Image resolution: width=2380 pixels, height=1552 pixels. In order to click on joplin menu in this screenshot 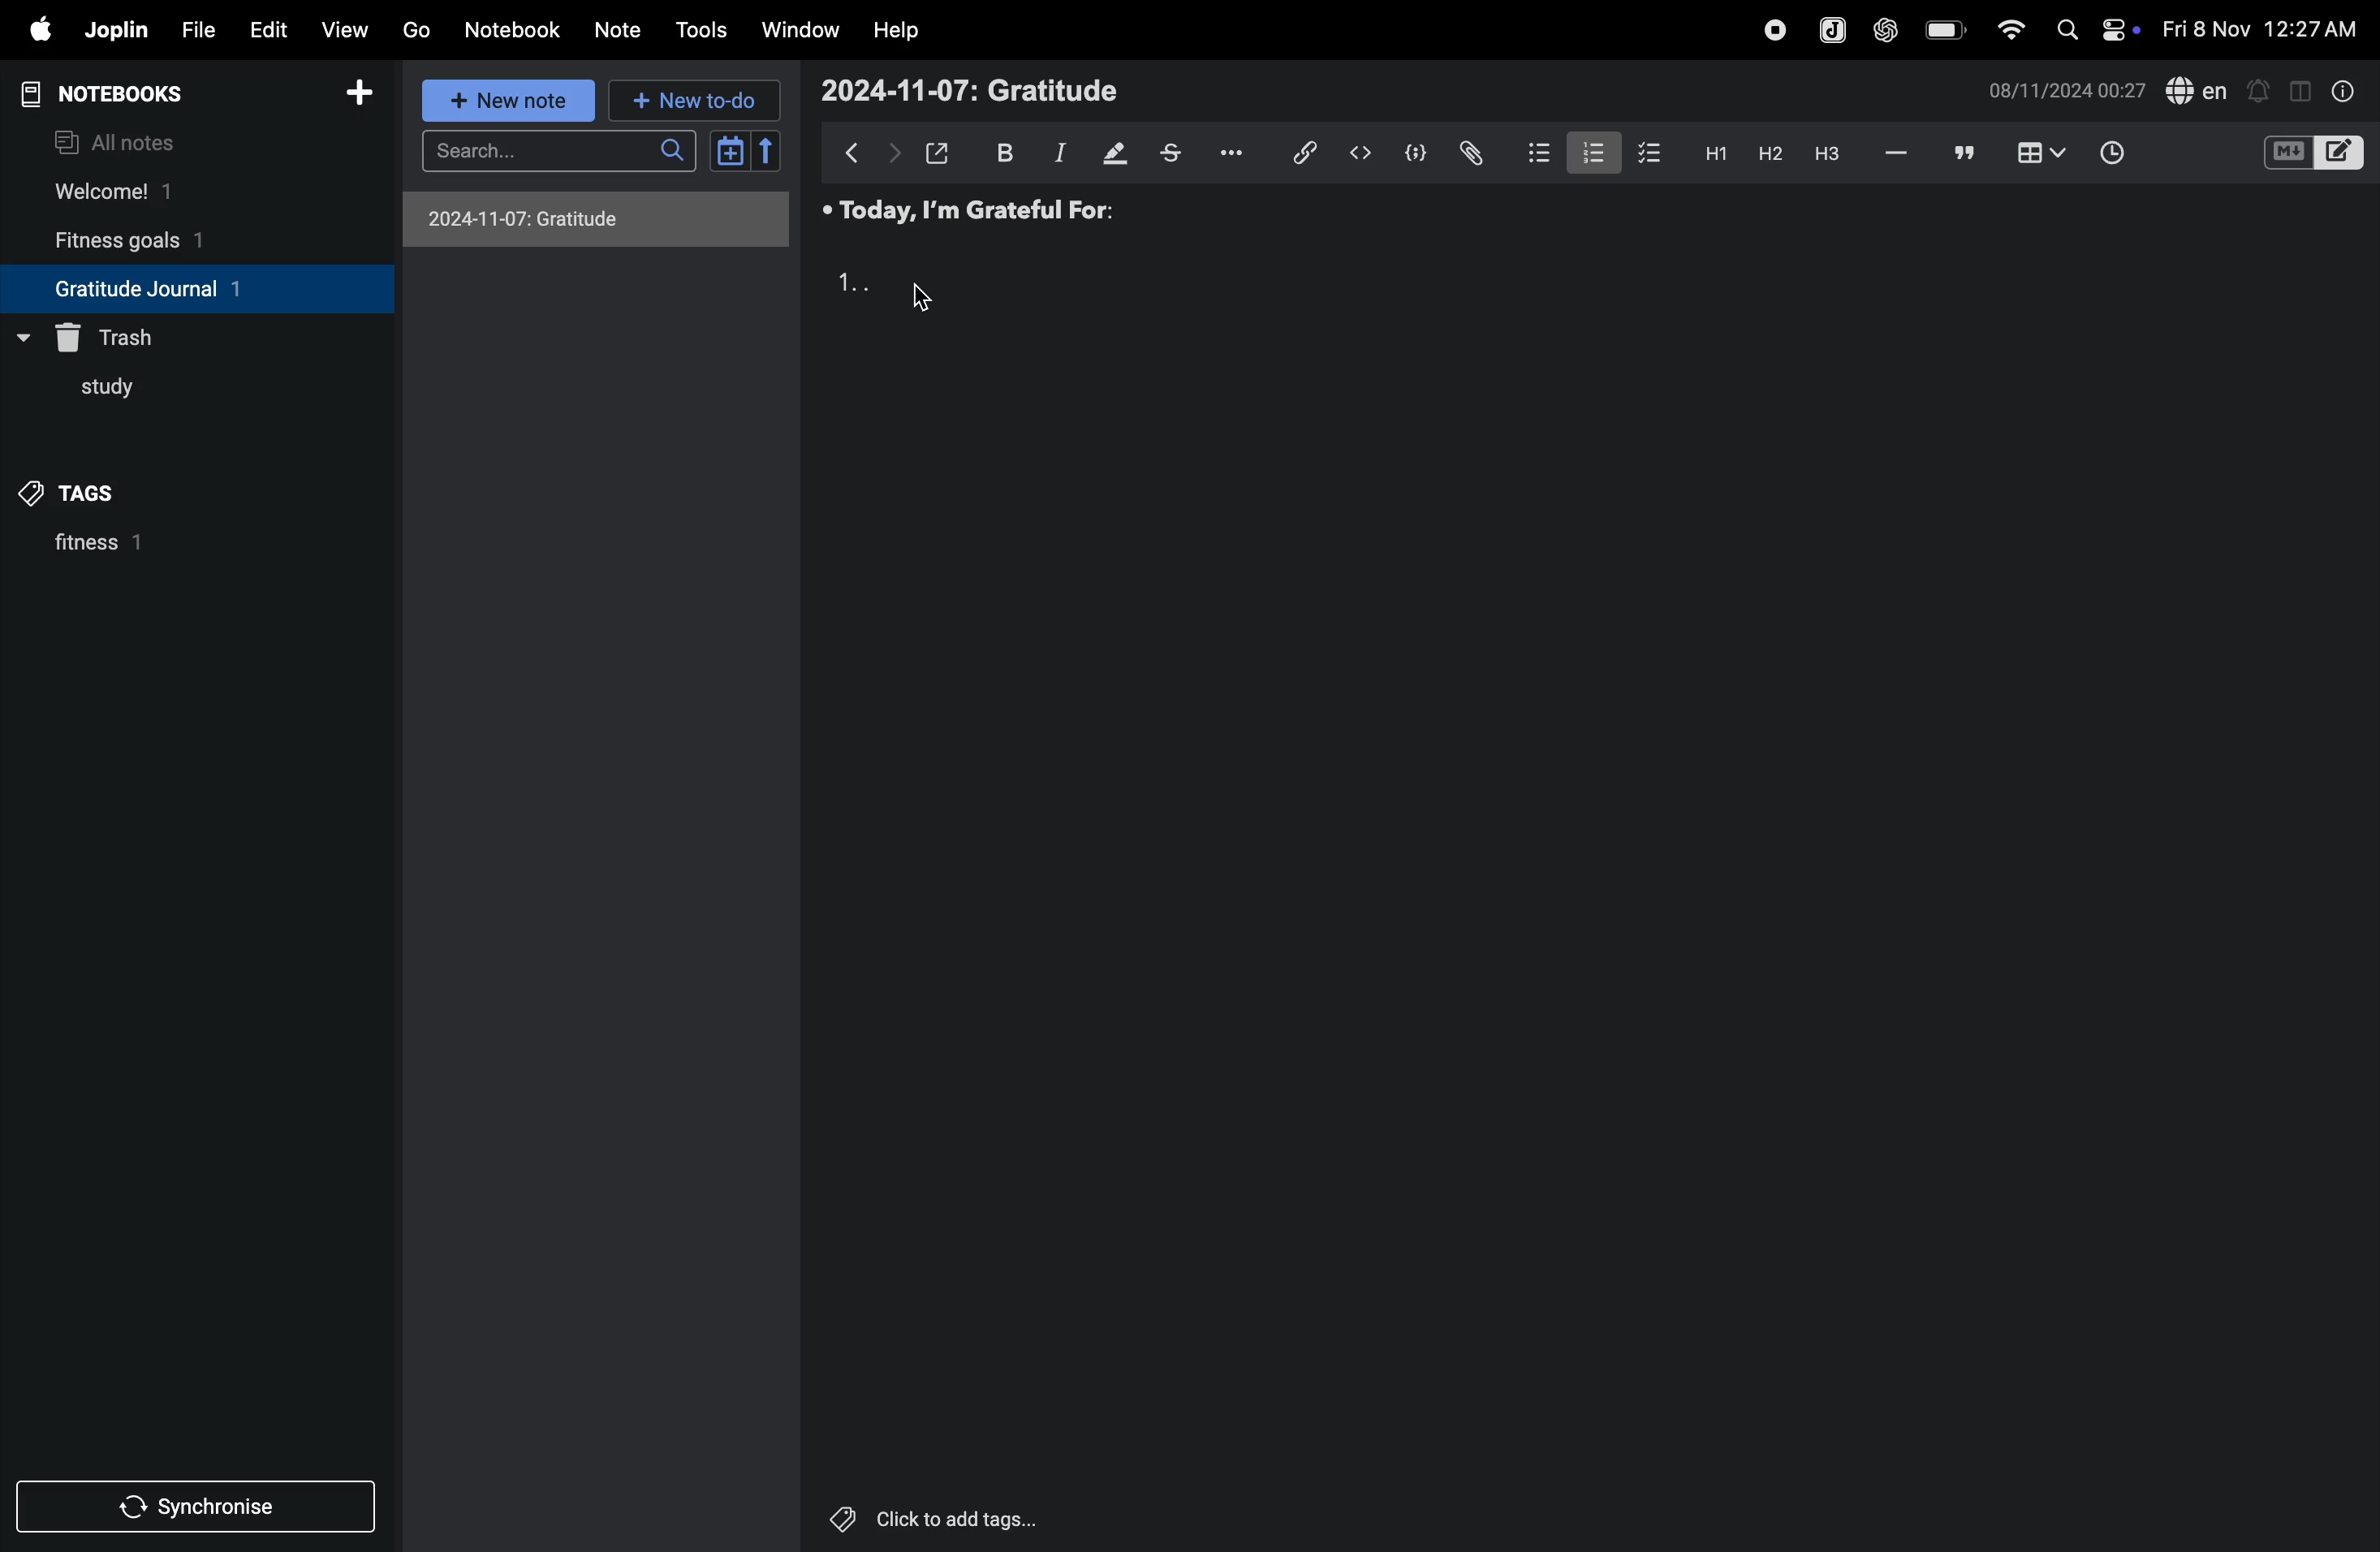, I will do `click(1832, 32)`.